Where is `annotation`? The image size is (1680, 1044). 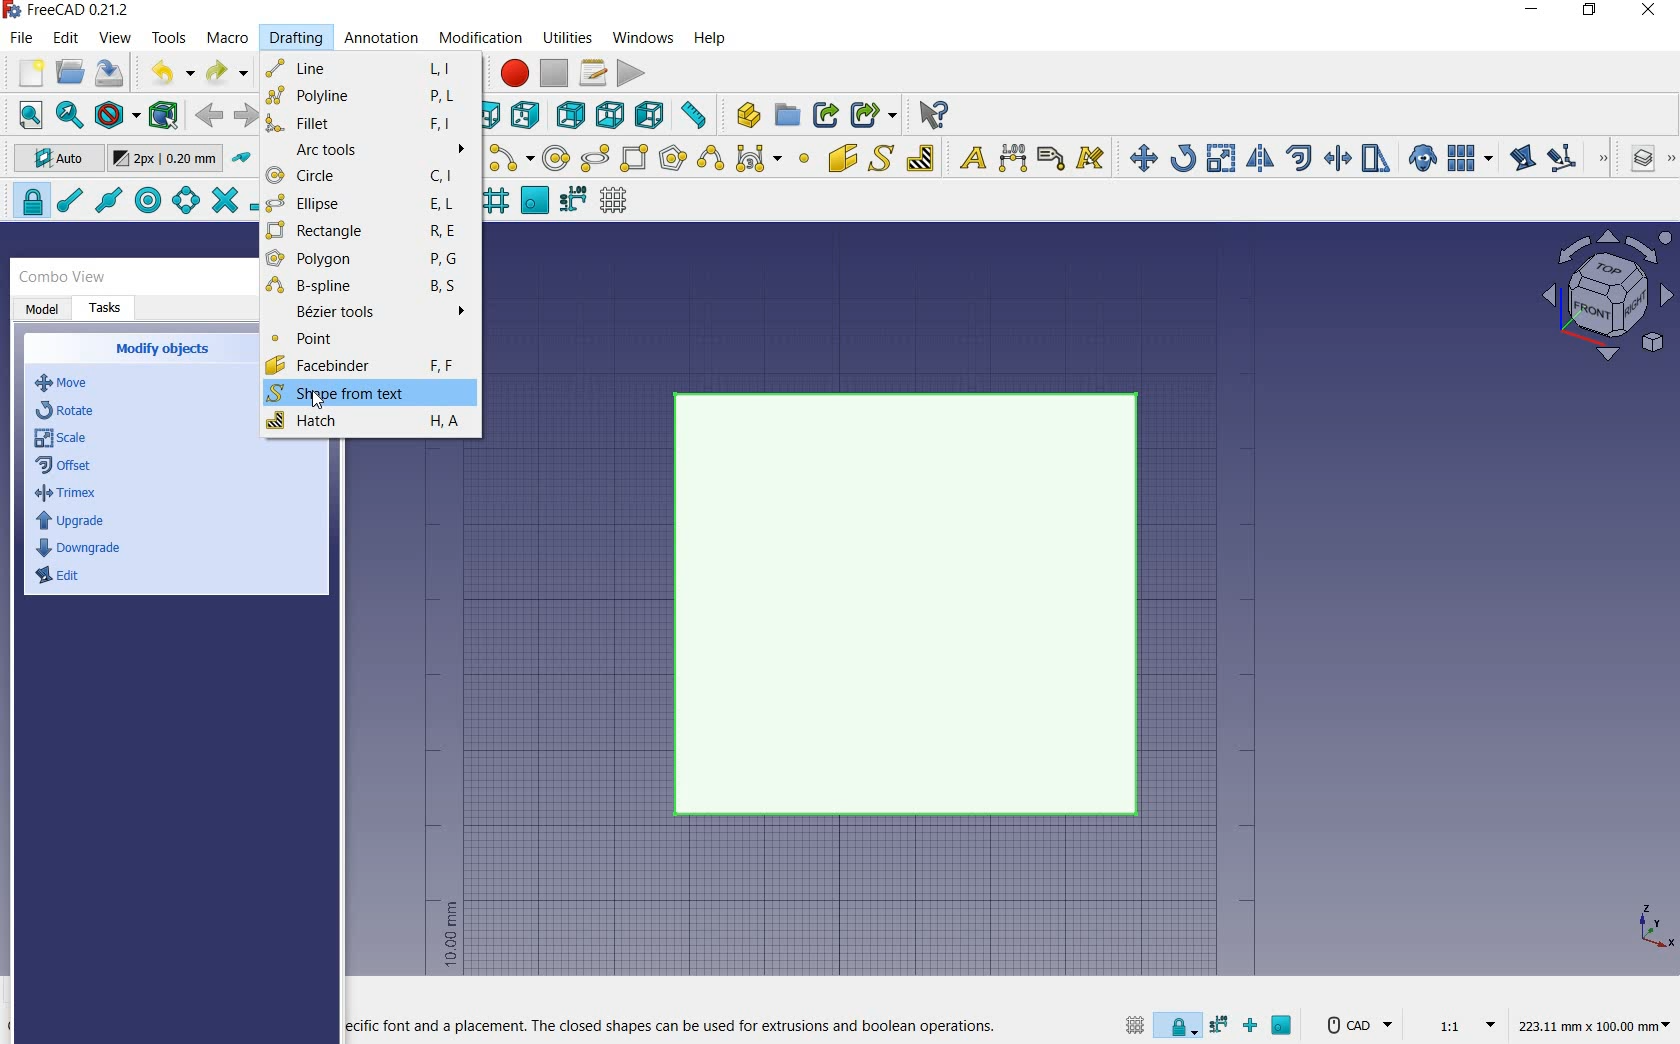
annotation is located at coordinates (383, 40).